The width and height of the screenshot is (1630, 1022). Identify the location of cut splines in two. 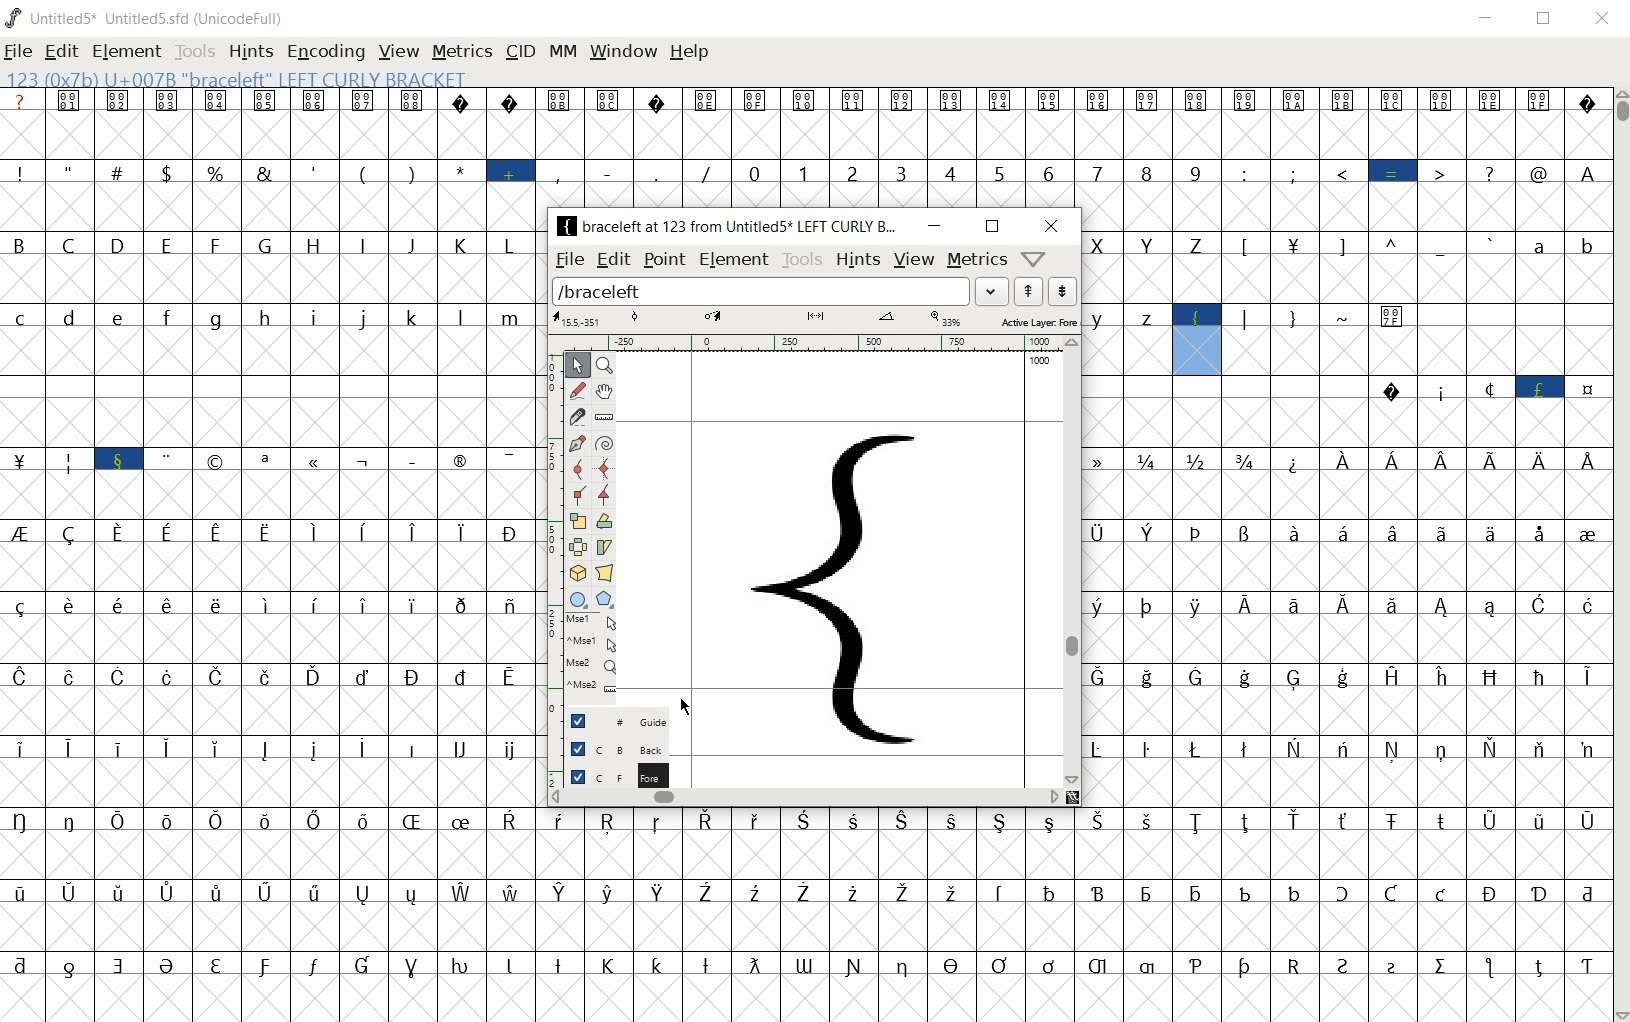
(574, 416).